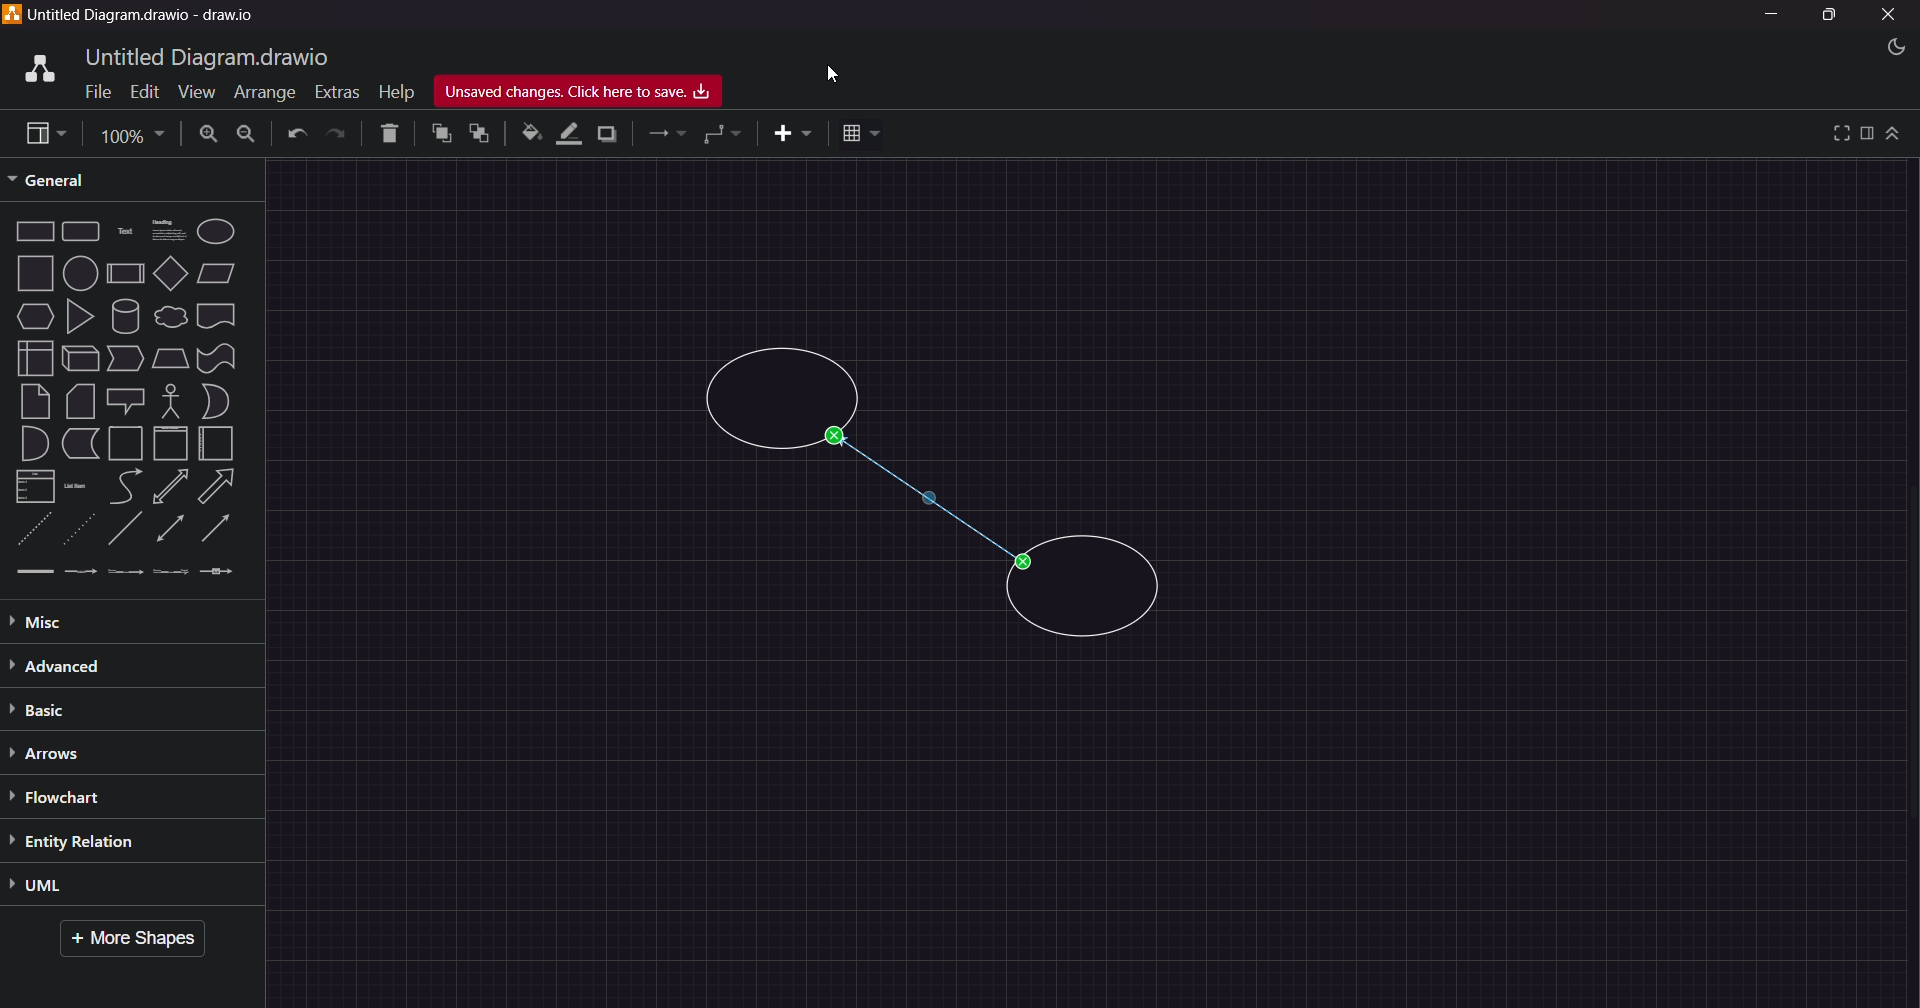  I want to click on Help, so click(396, 88).